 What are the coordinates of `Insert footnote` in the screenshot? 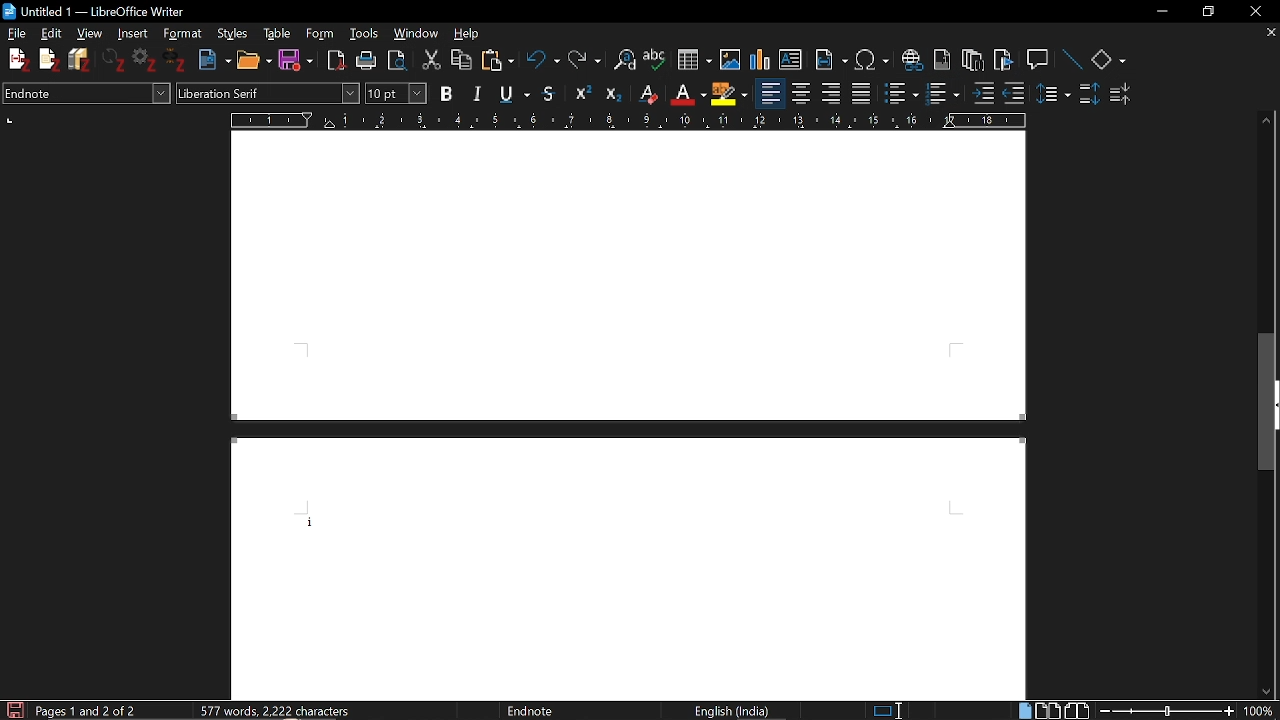 It's located at (943, 62).